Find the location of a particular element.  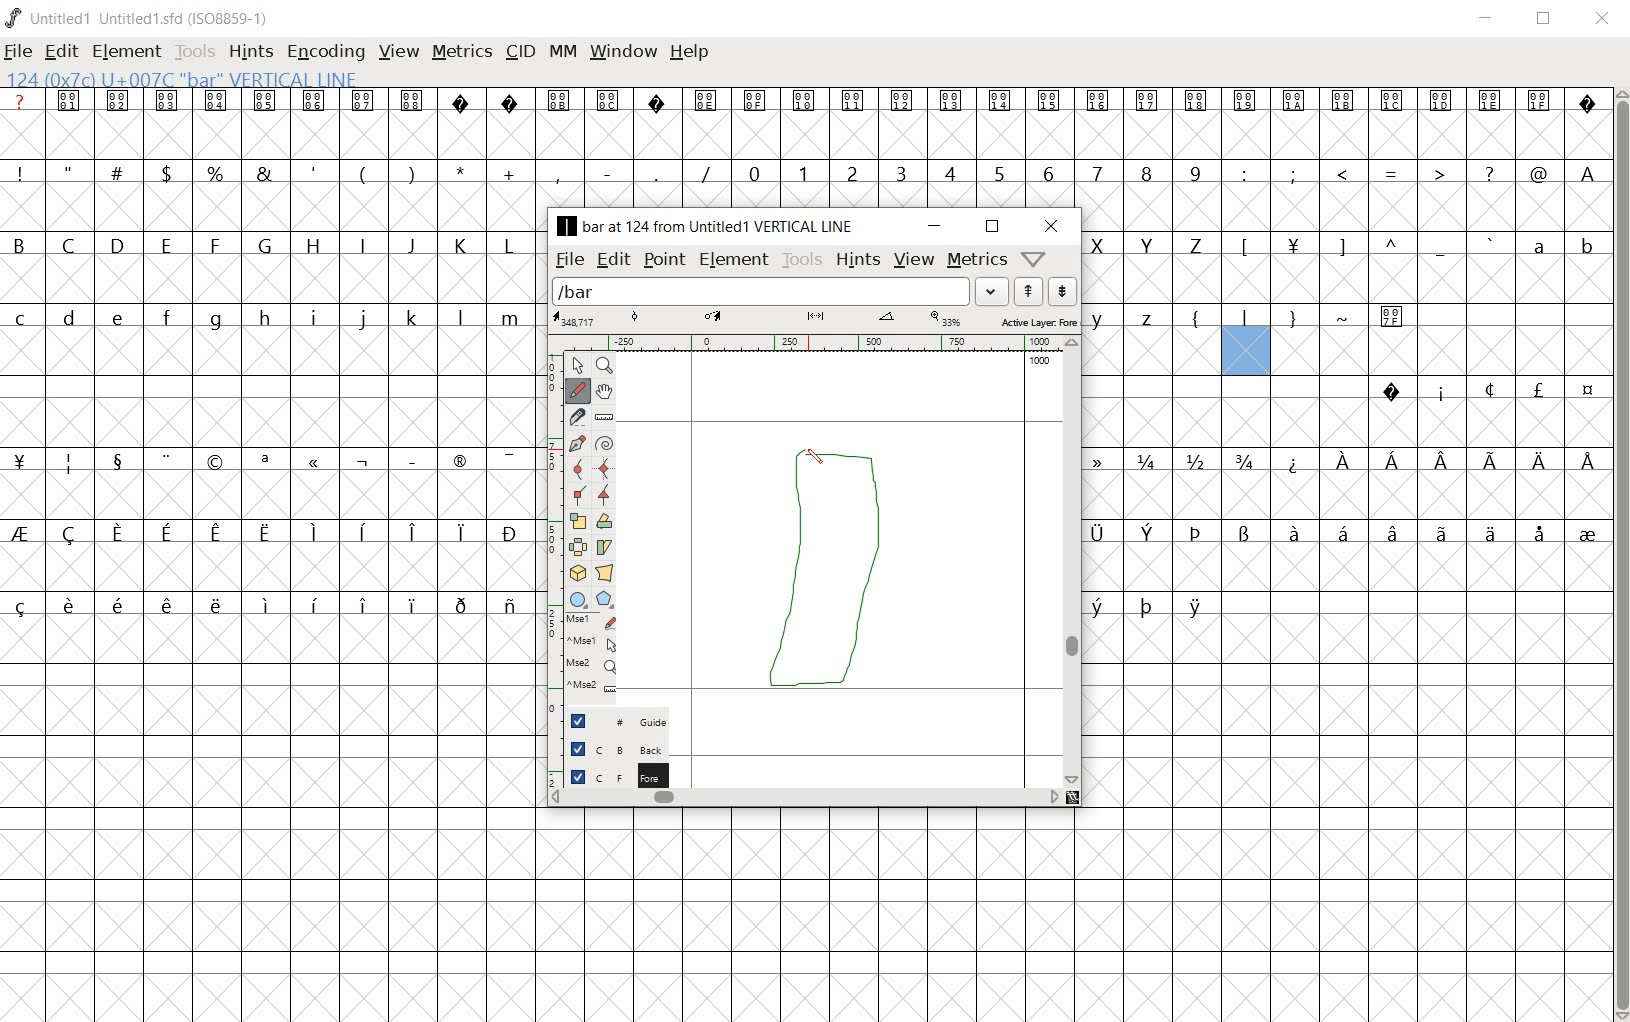

cut splines in two is located at coordinates (575, 415).